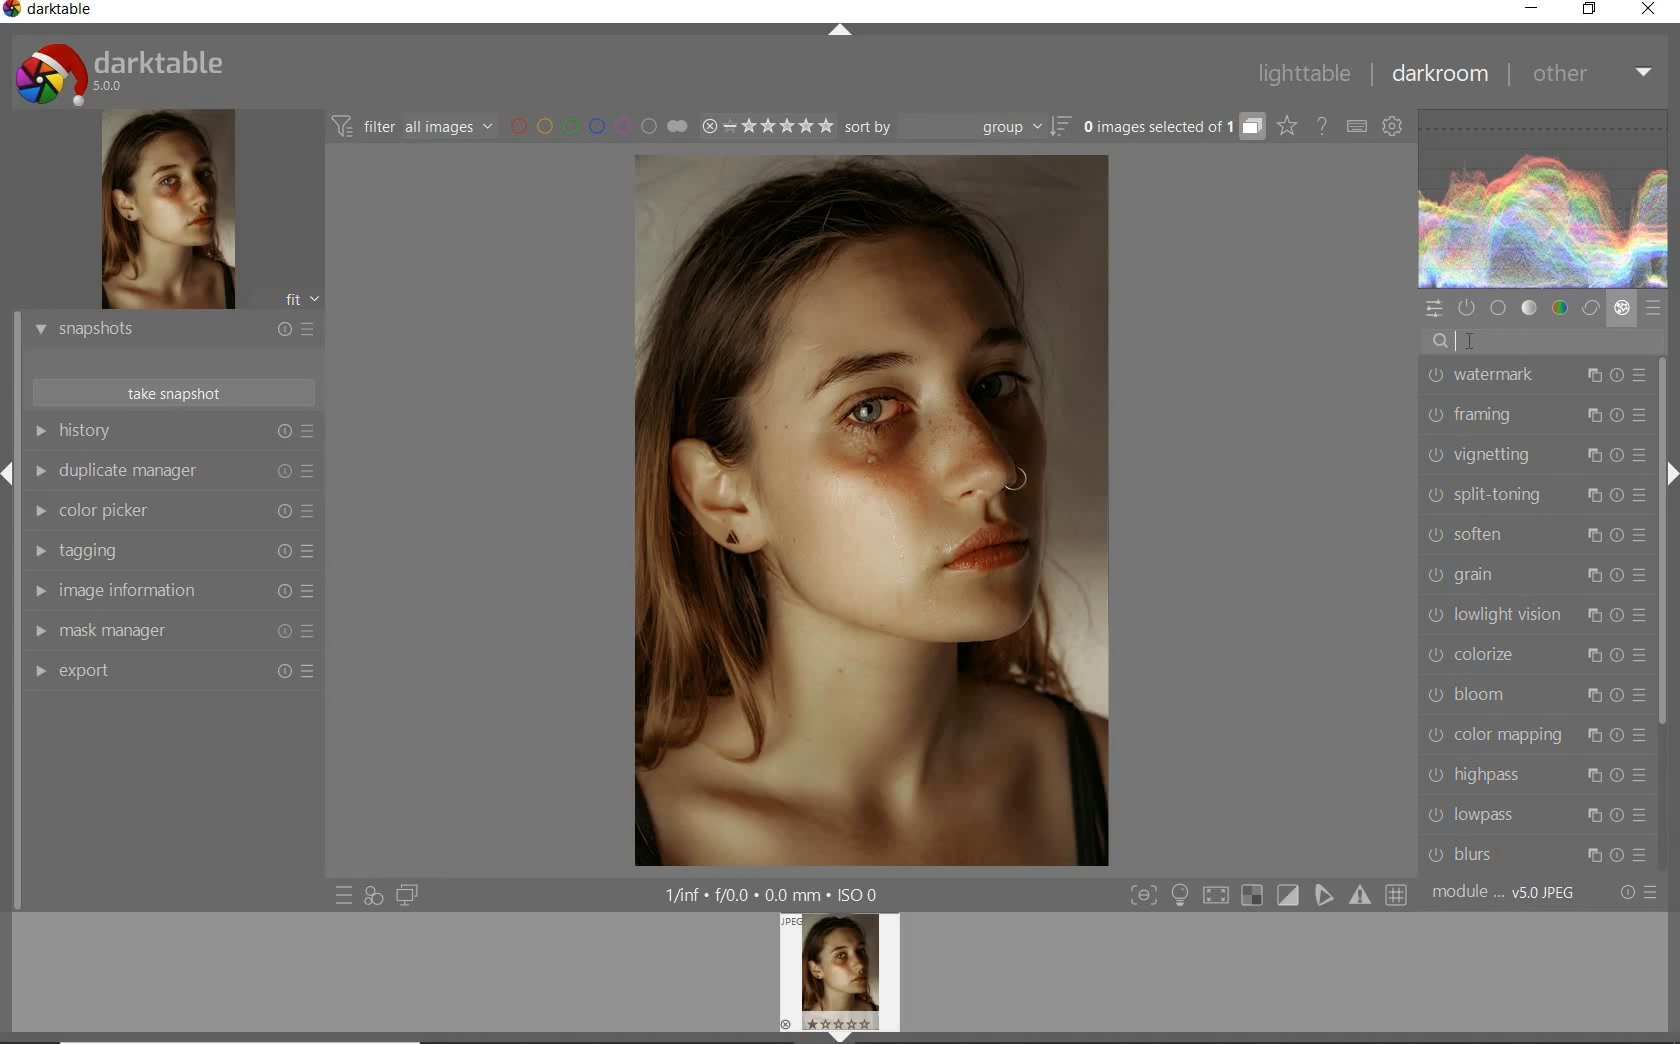  What do you see at coordinates (840, 33) in the screenshot?
I see `expand/collapse` at bounding box center [840, 33].